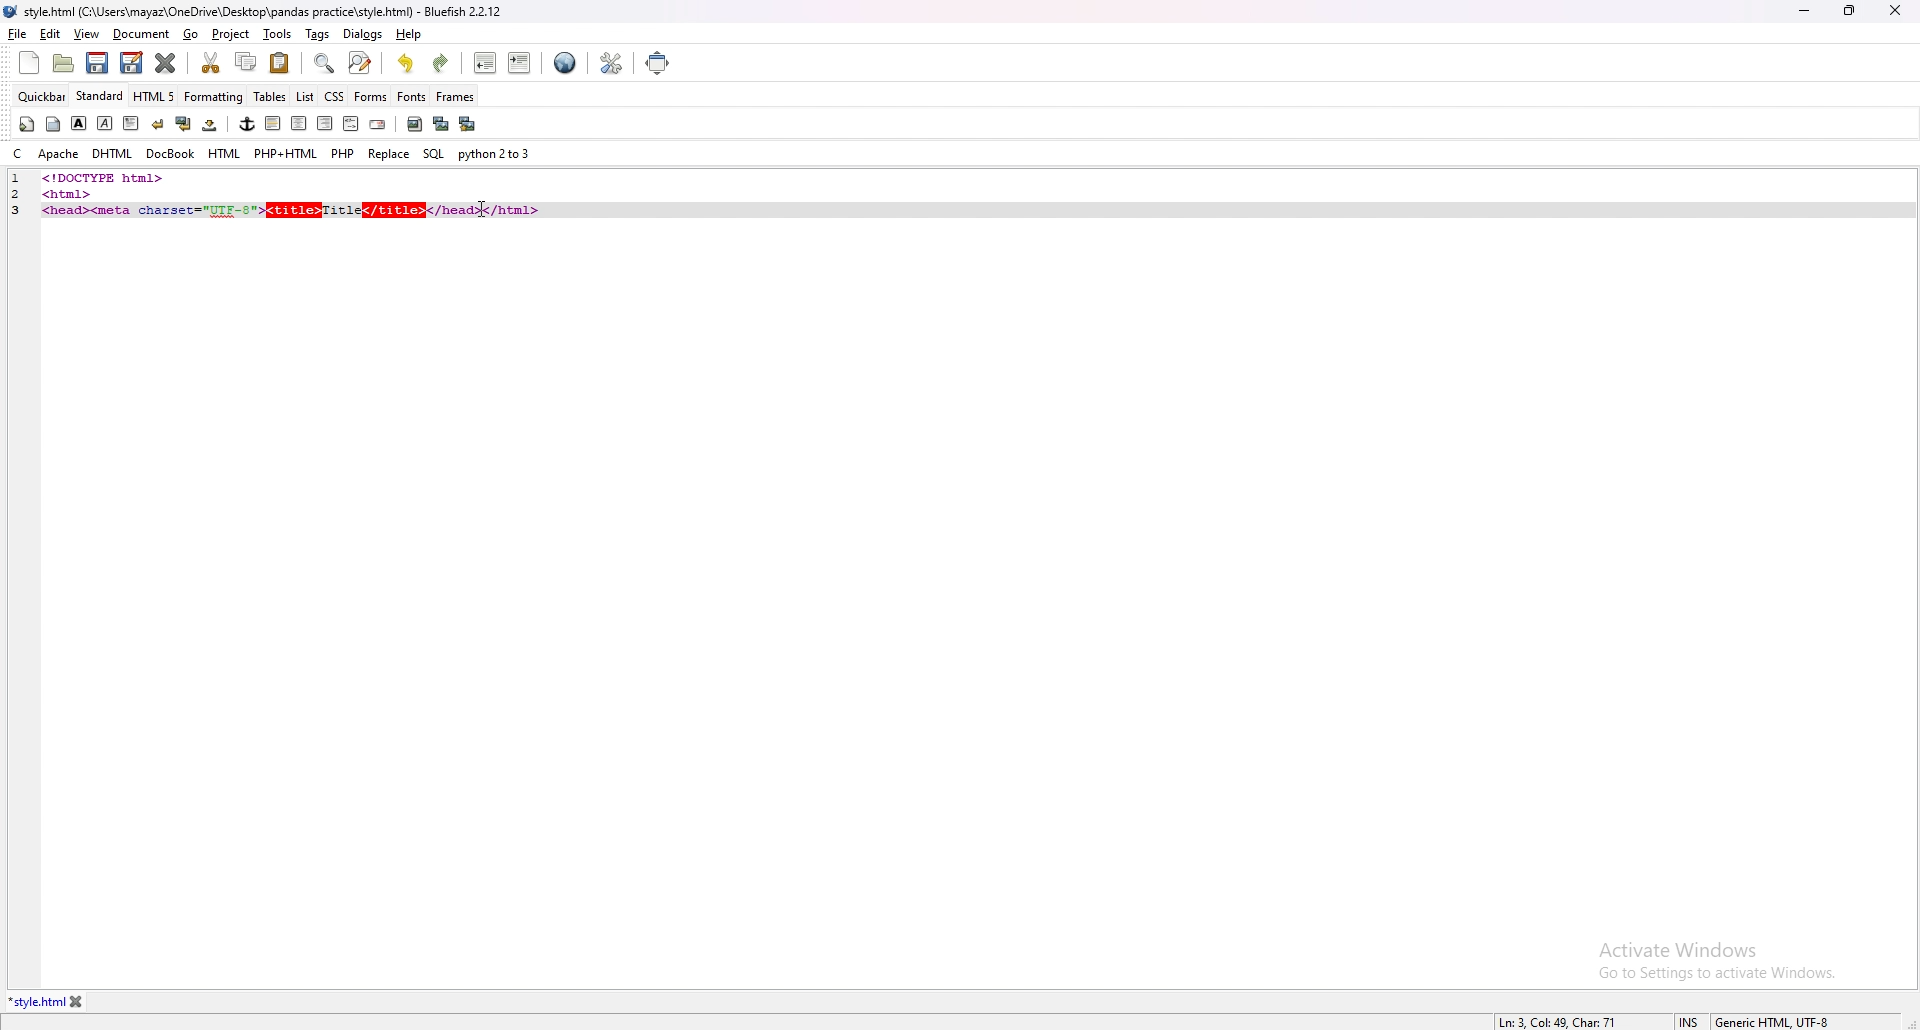  What do you see at coordinates (16, 179) in the screenshot?
I see `line number` at bounding box center [16, 179].